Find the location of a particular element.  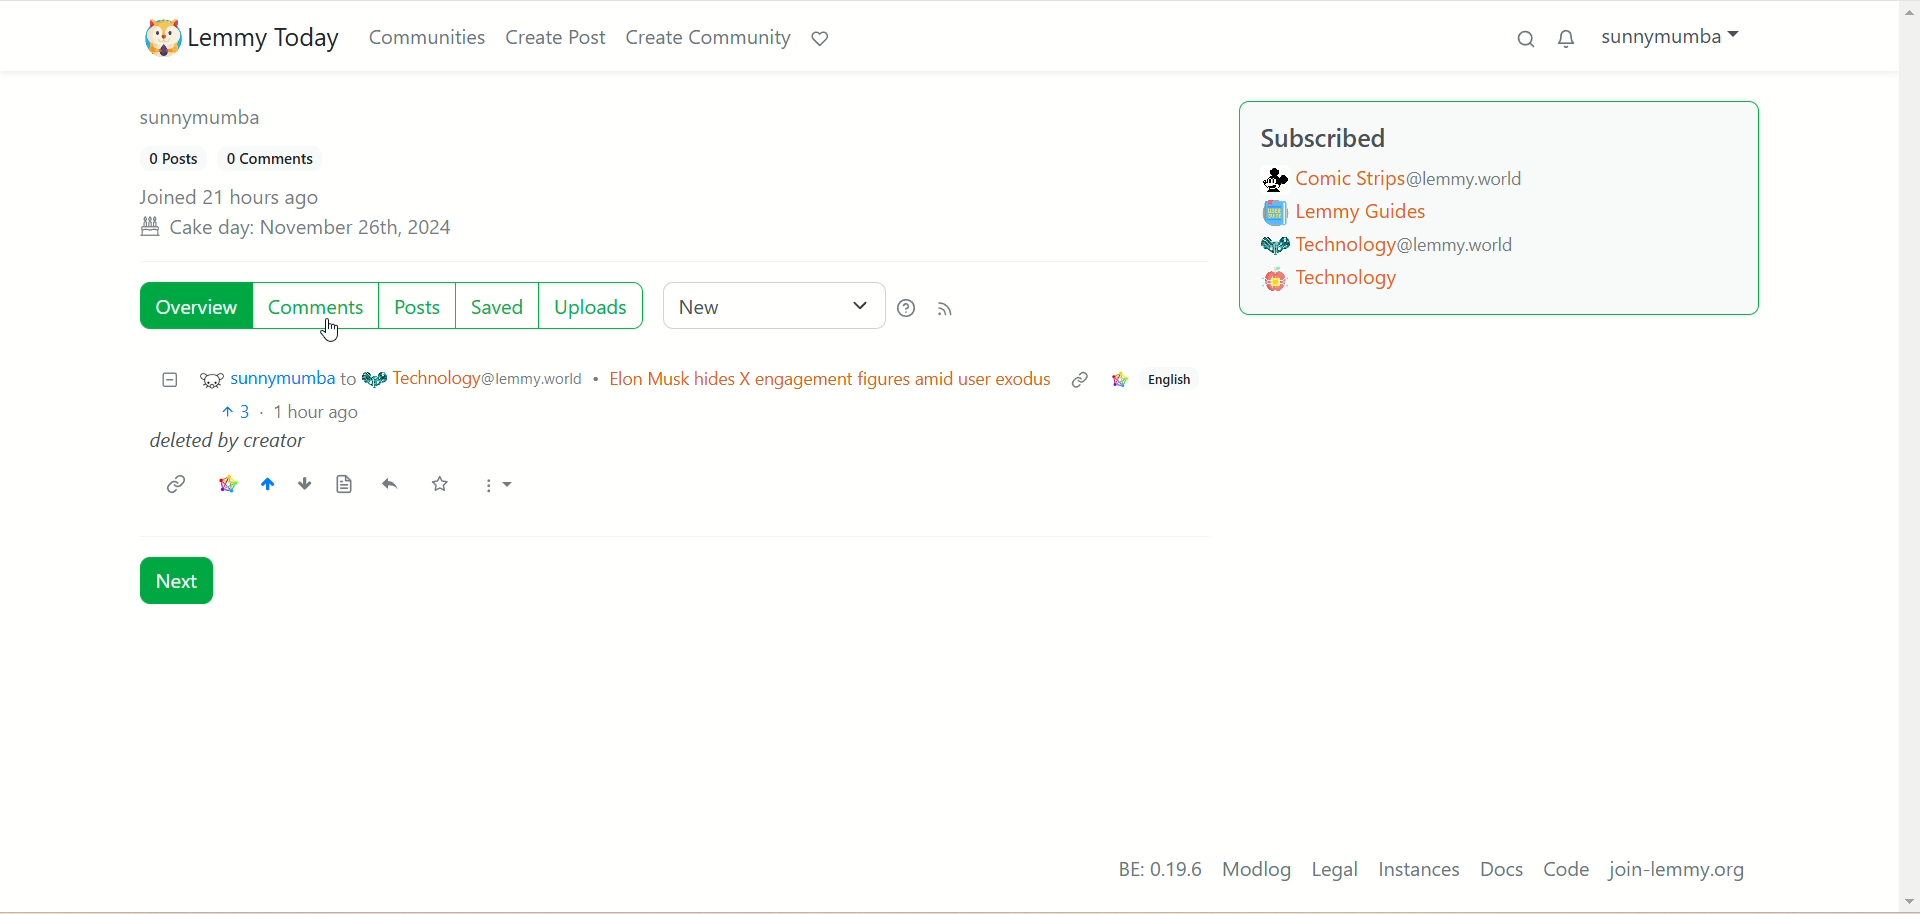

0 comments is located at coordinates (284, 161).